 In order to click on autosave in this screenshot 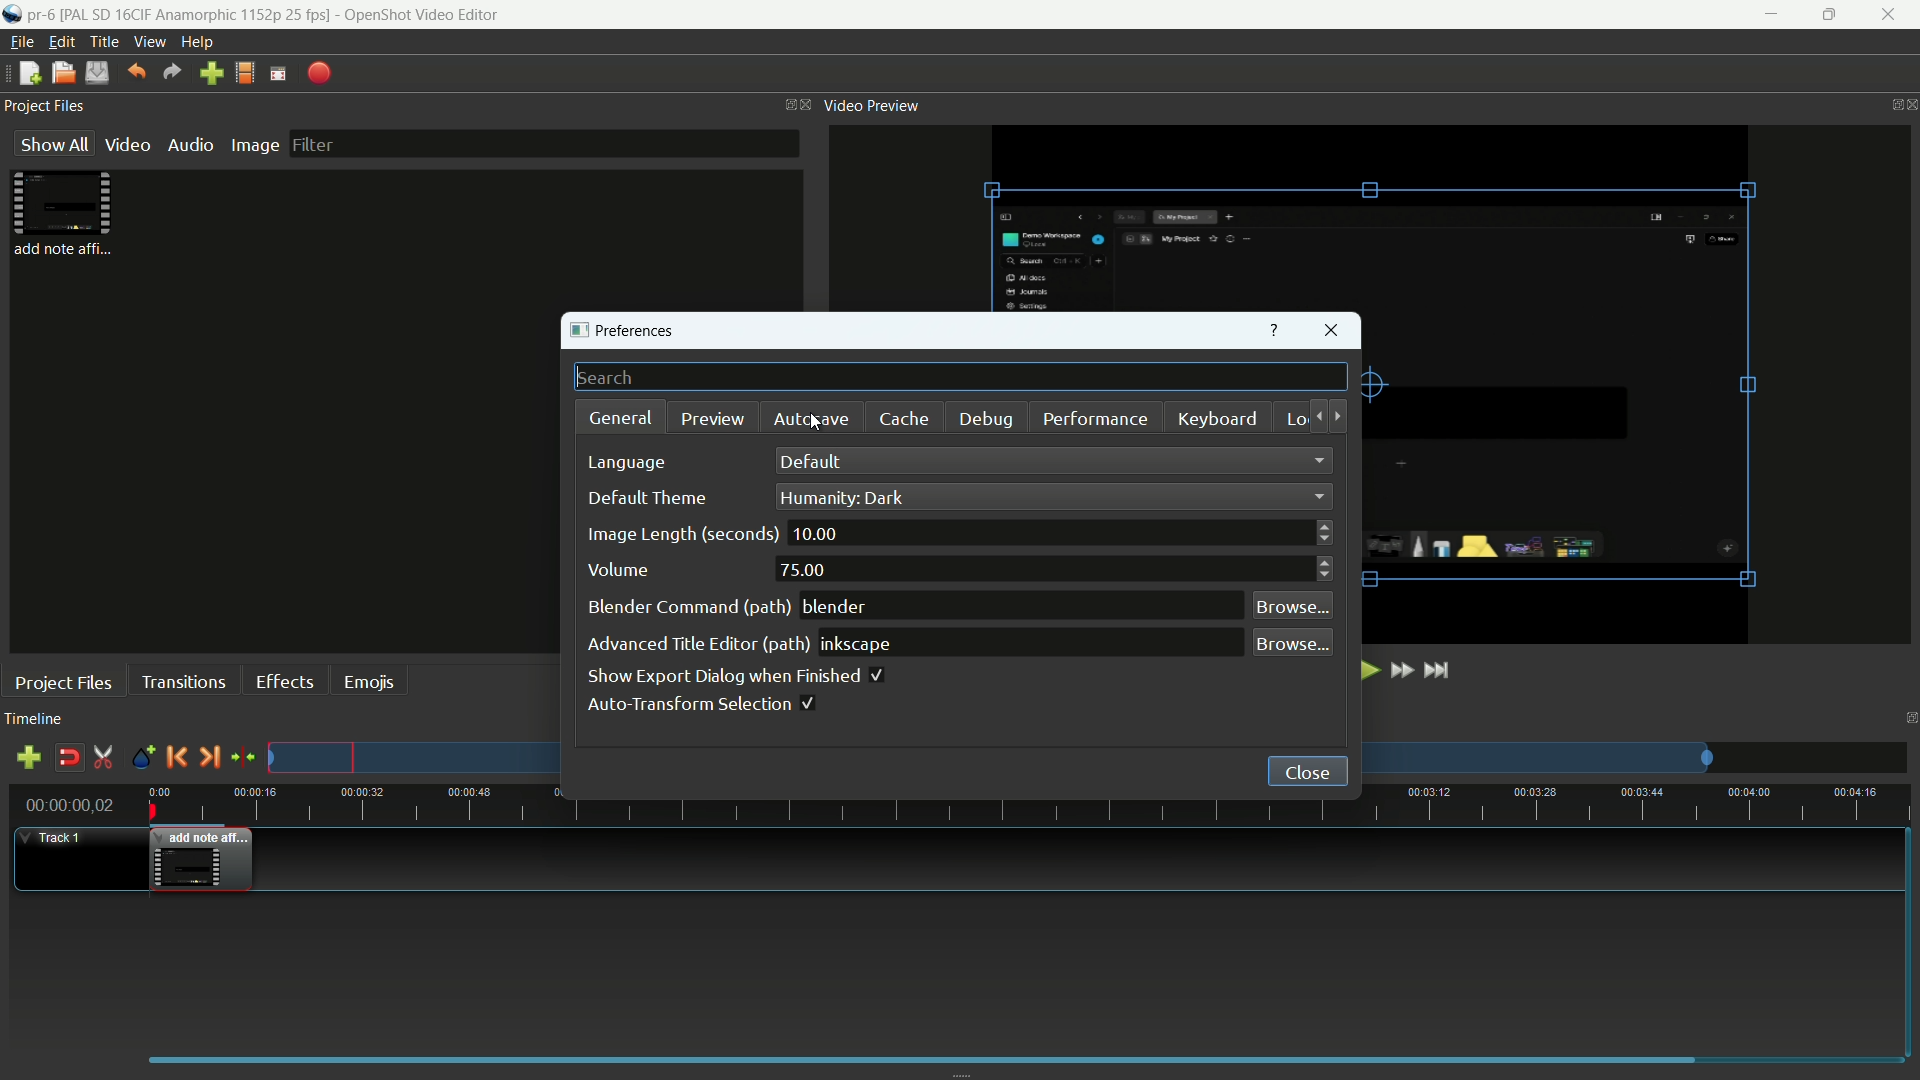, I will do `click(812, 419)`.